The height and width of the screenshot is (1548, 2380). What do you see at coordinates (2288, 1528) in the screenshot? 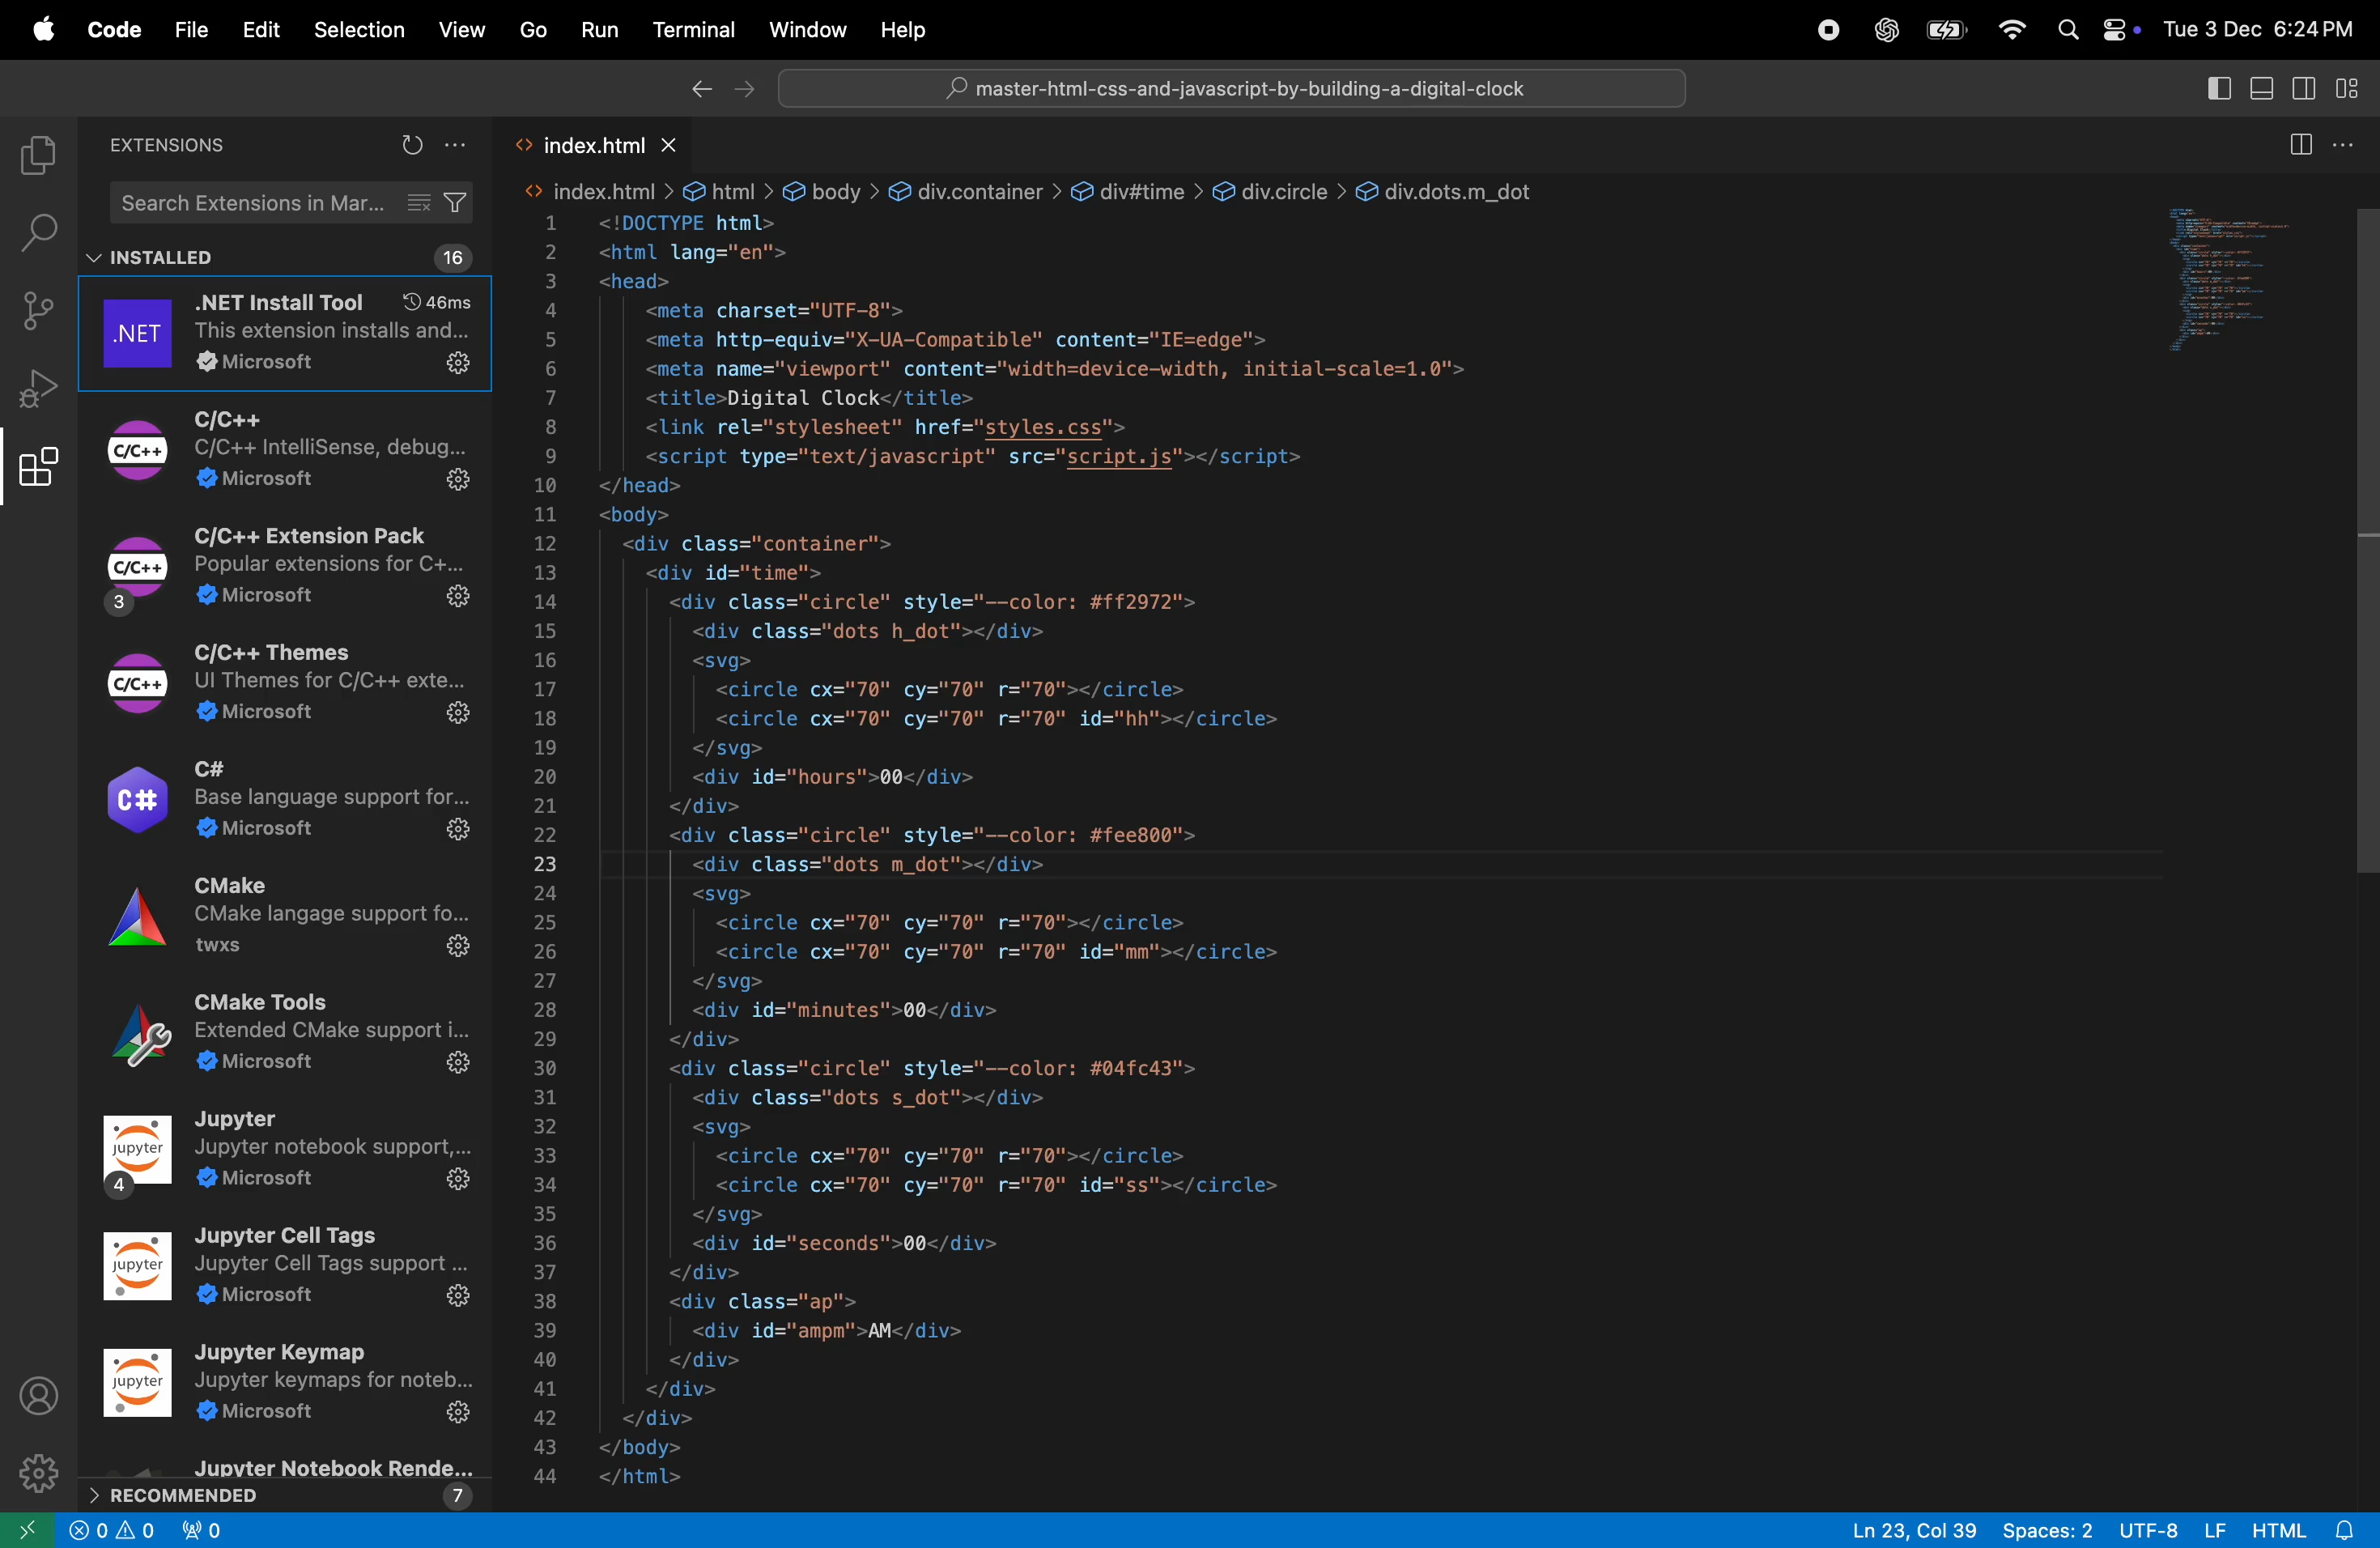
I see `html alert` at bounding box center [2288, 1528].